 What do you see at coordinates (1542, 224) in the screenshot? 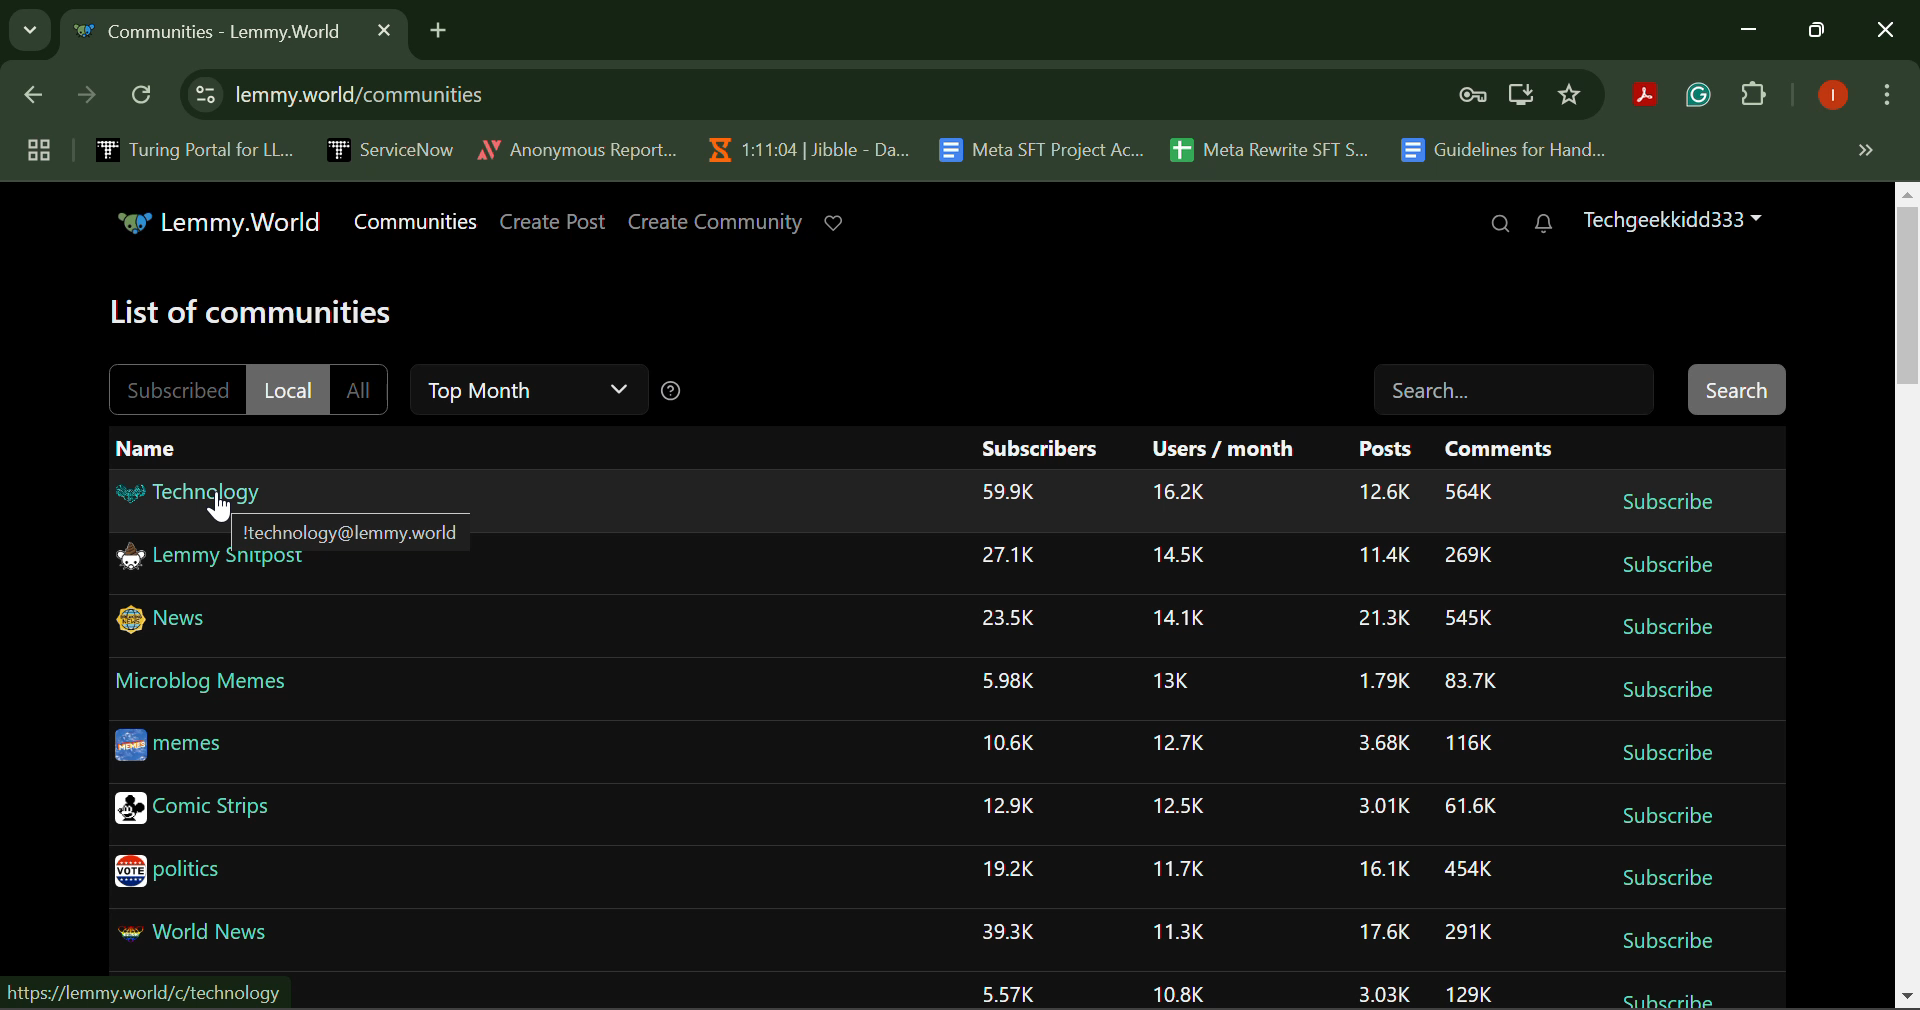
I see `Notifications` at bounding box center [1542, 224].